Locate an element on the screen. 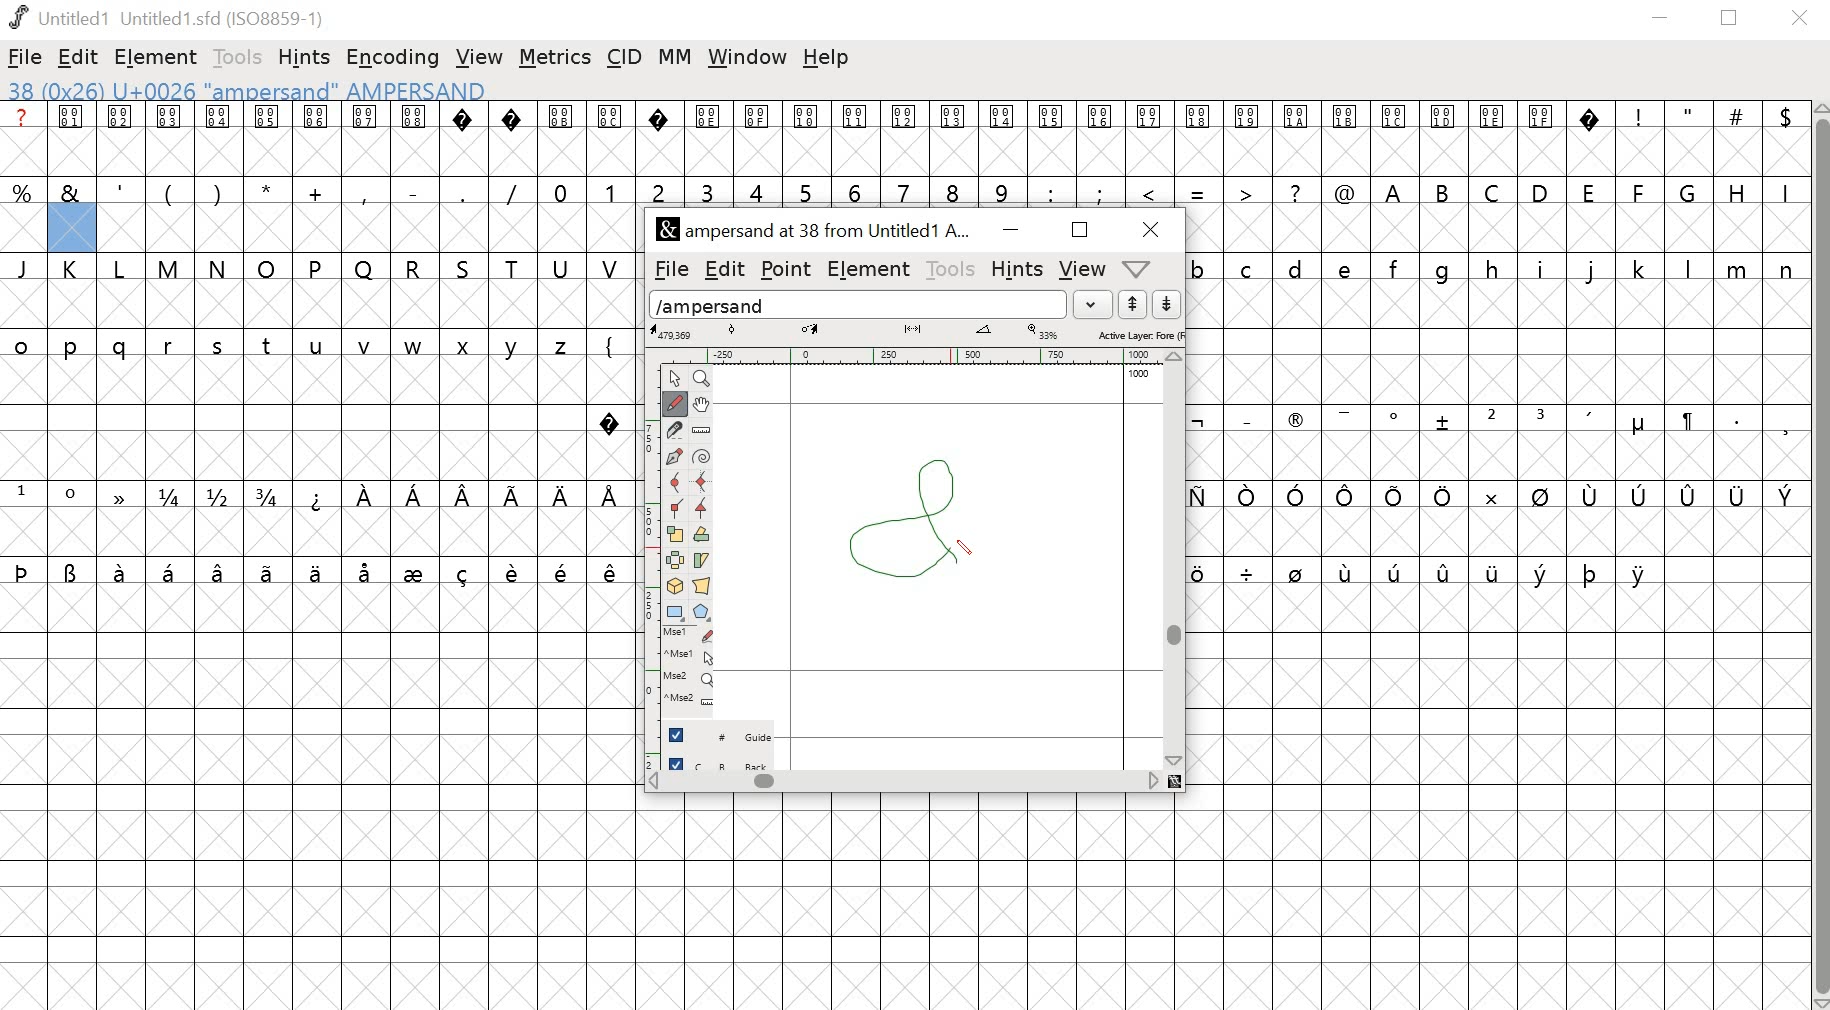 This screenshot has height=1010, width=1830. help is located at coordinates (829, 59).